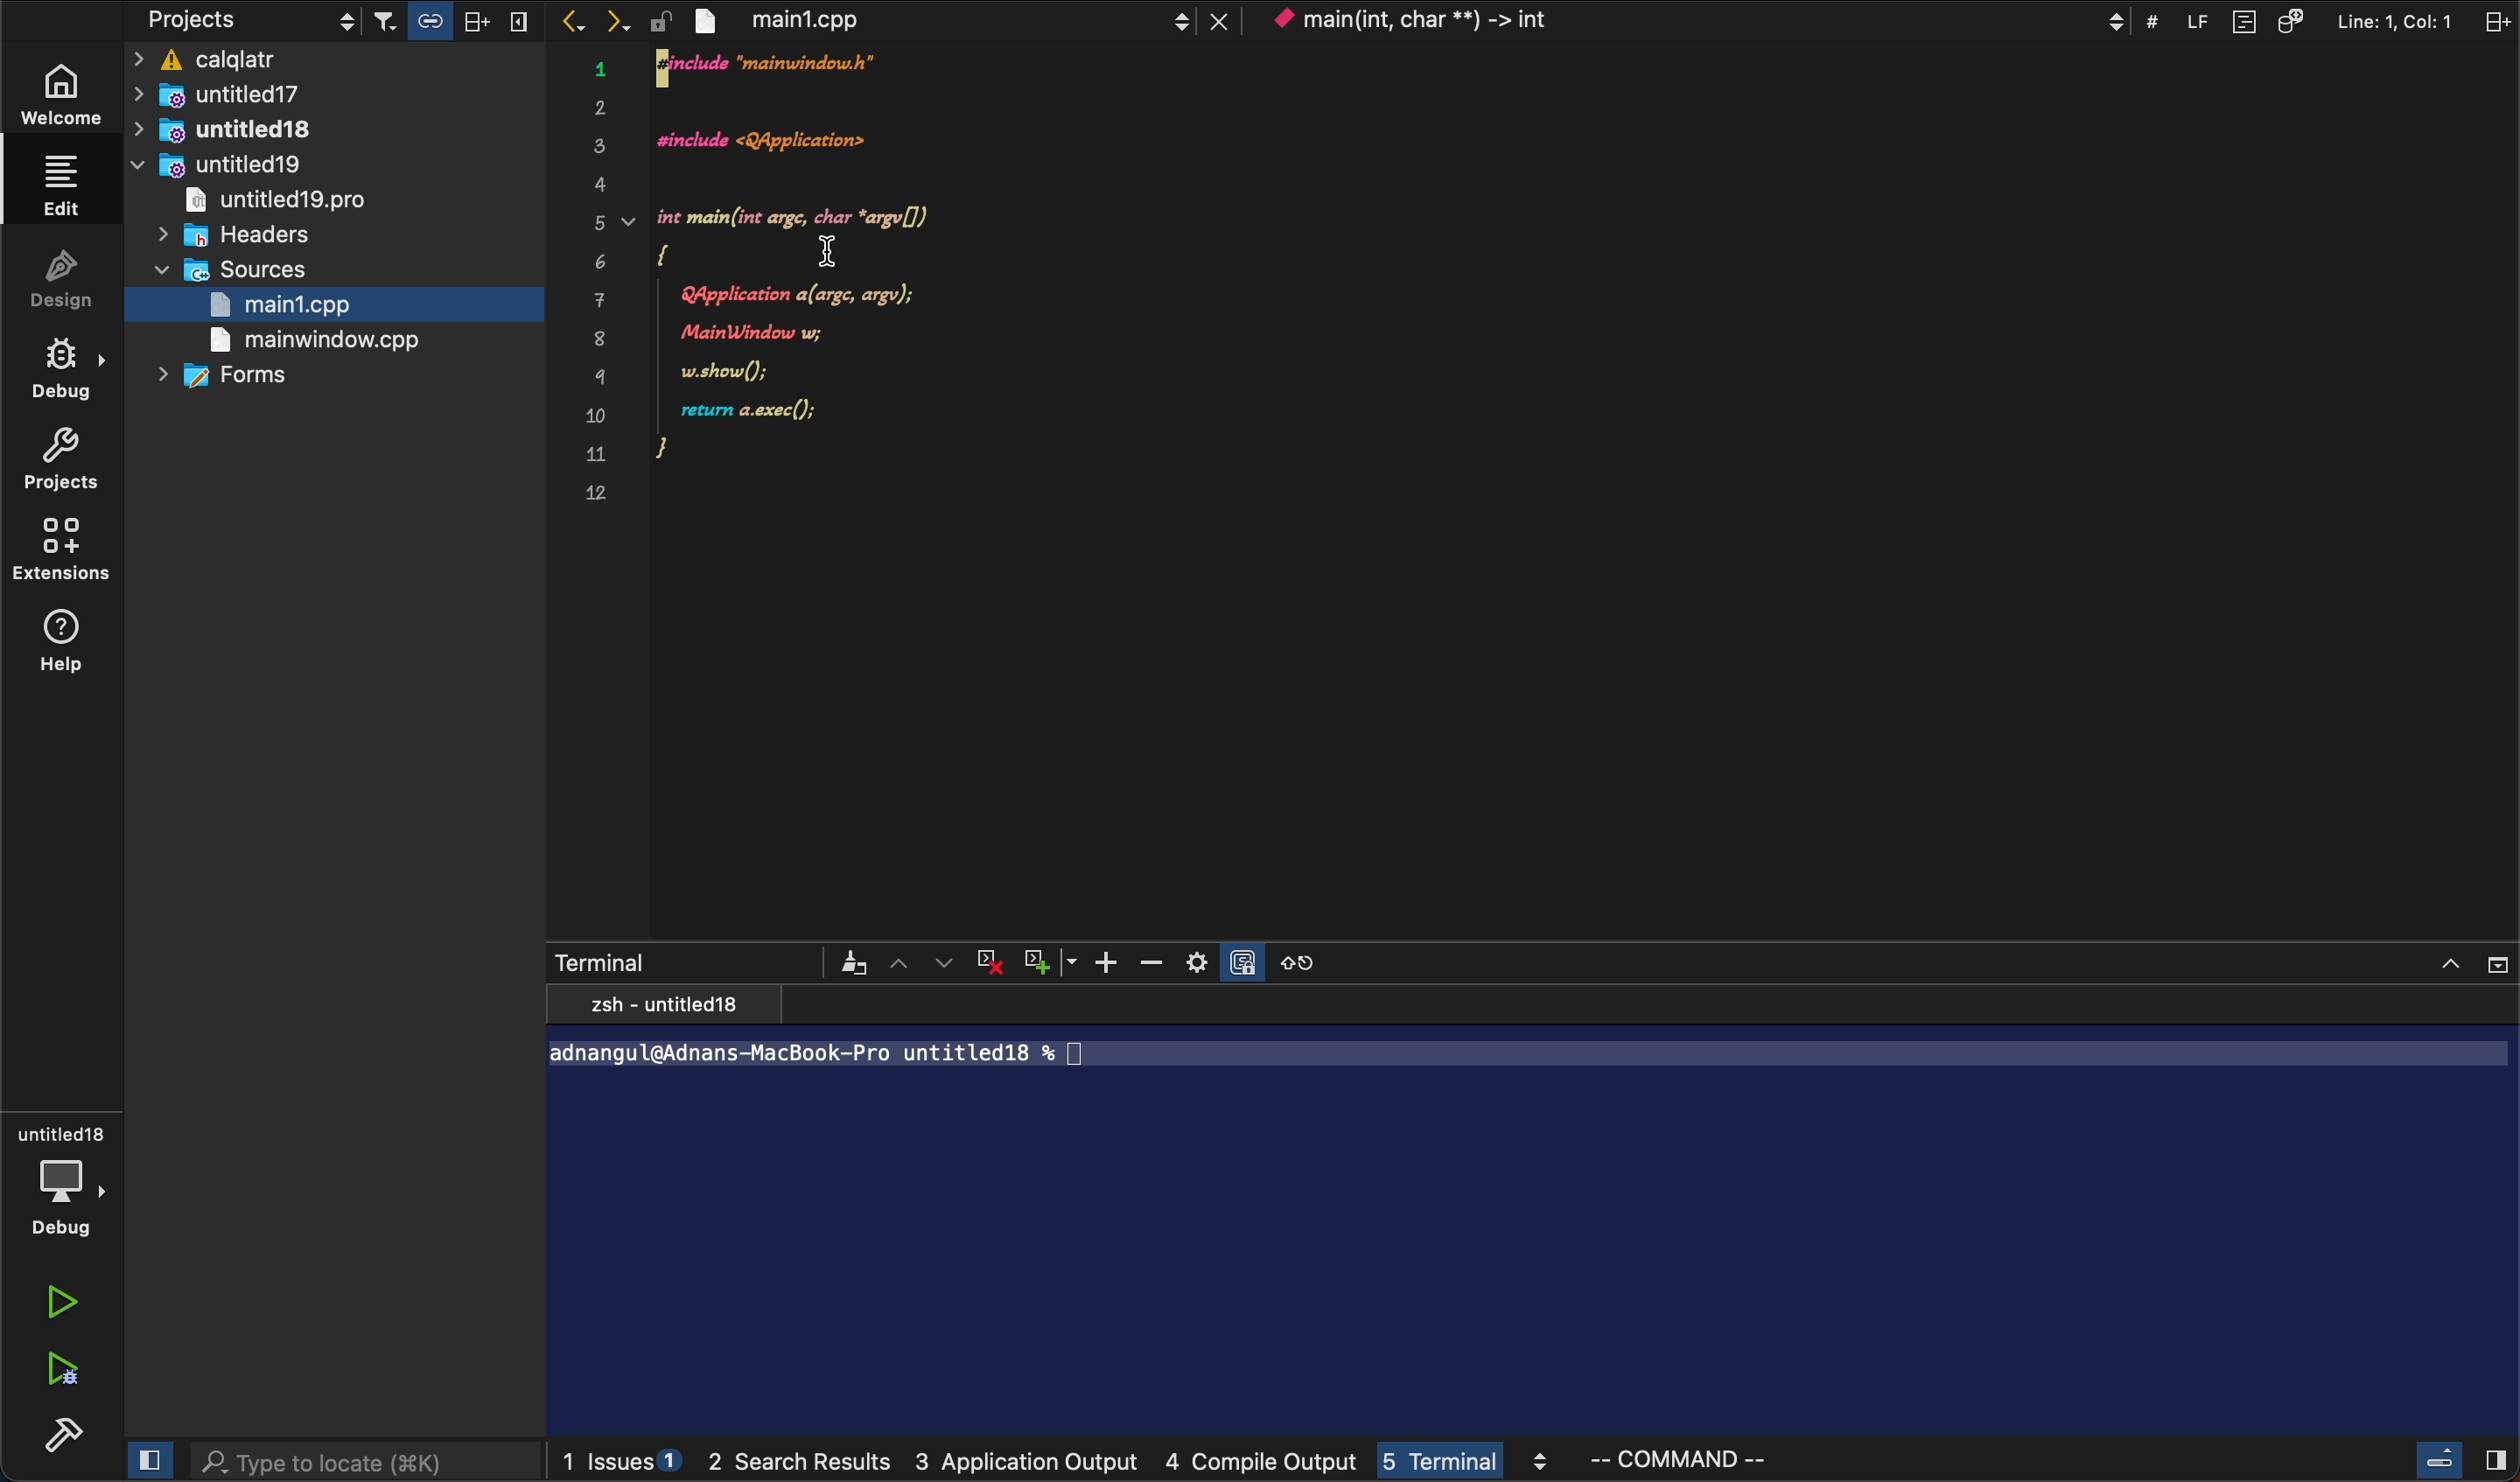 The width and height of the screenshot is (2520, 1482). I want to click on file tab, so click(960, 21).